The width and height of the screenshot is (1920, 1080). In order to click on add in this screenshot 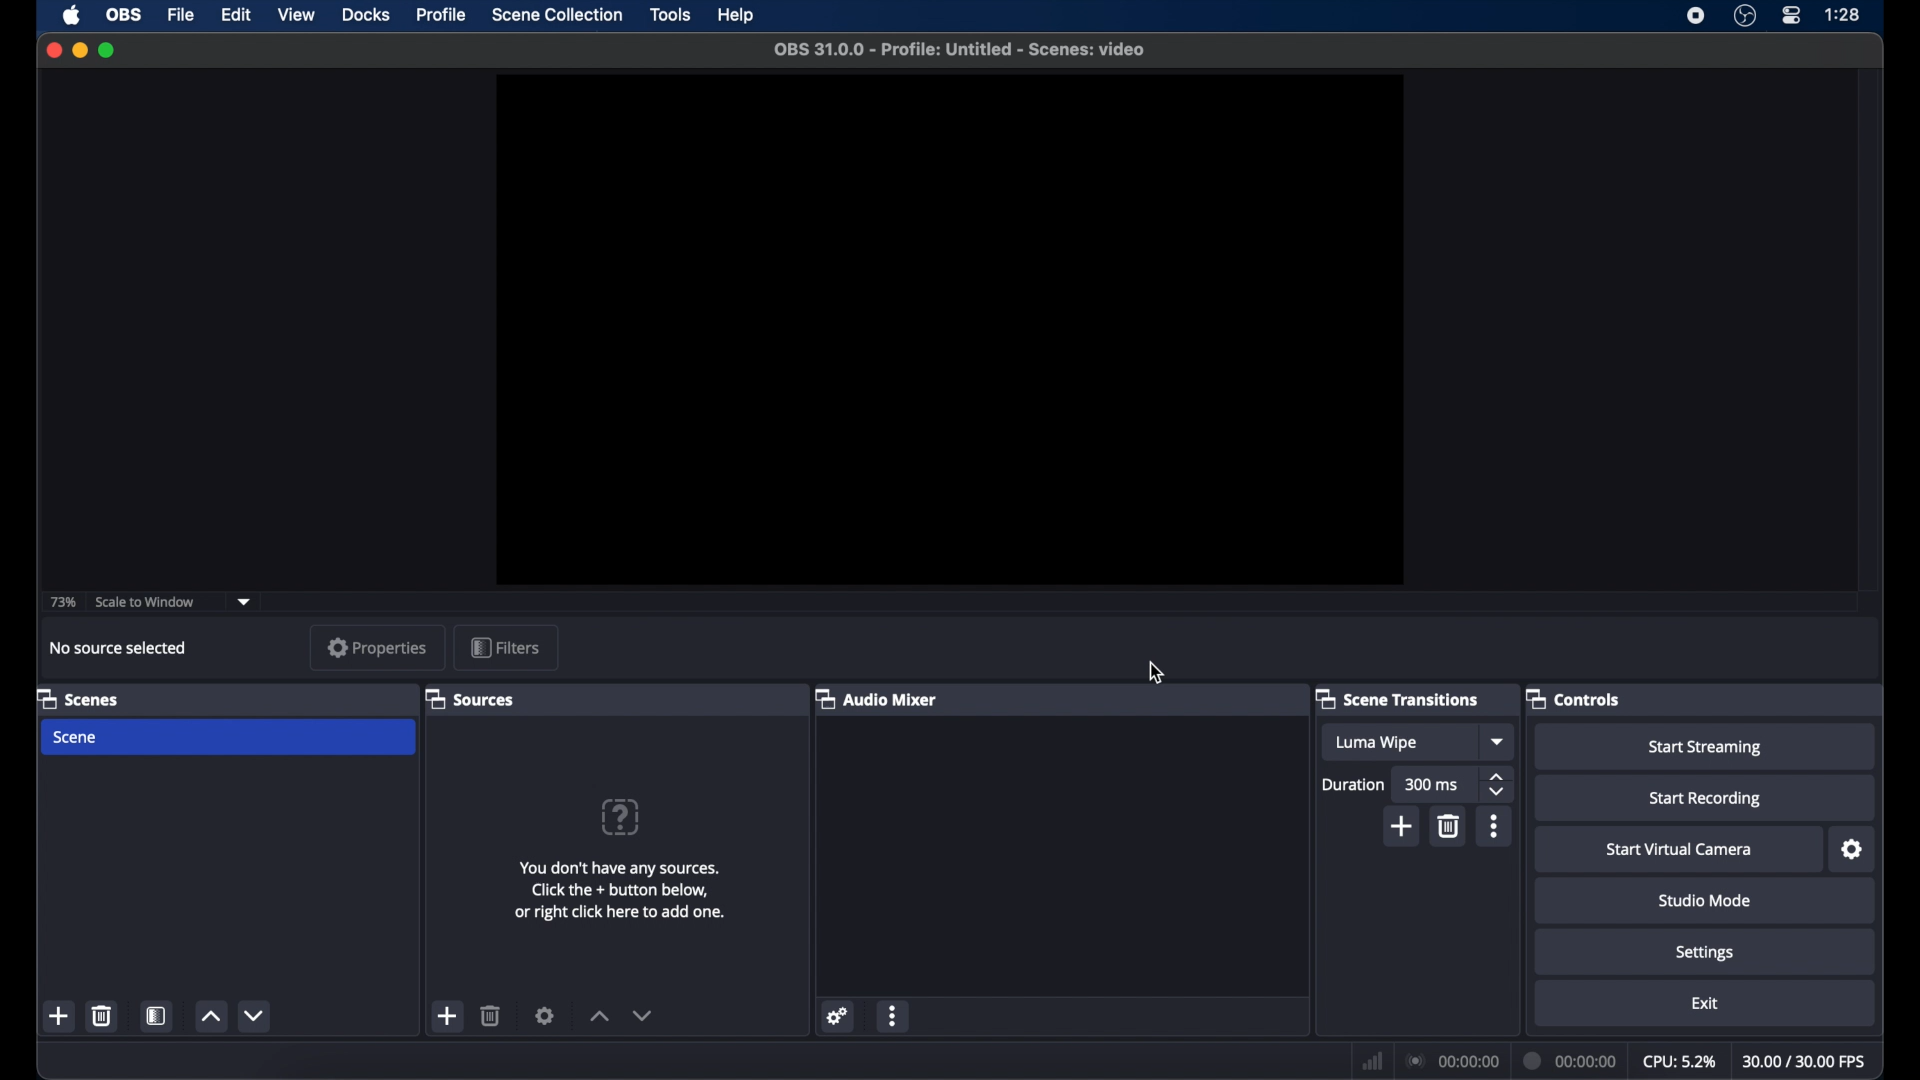, I will do `click(448, 1016)`.